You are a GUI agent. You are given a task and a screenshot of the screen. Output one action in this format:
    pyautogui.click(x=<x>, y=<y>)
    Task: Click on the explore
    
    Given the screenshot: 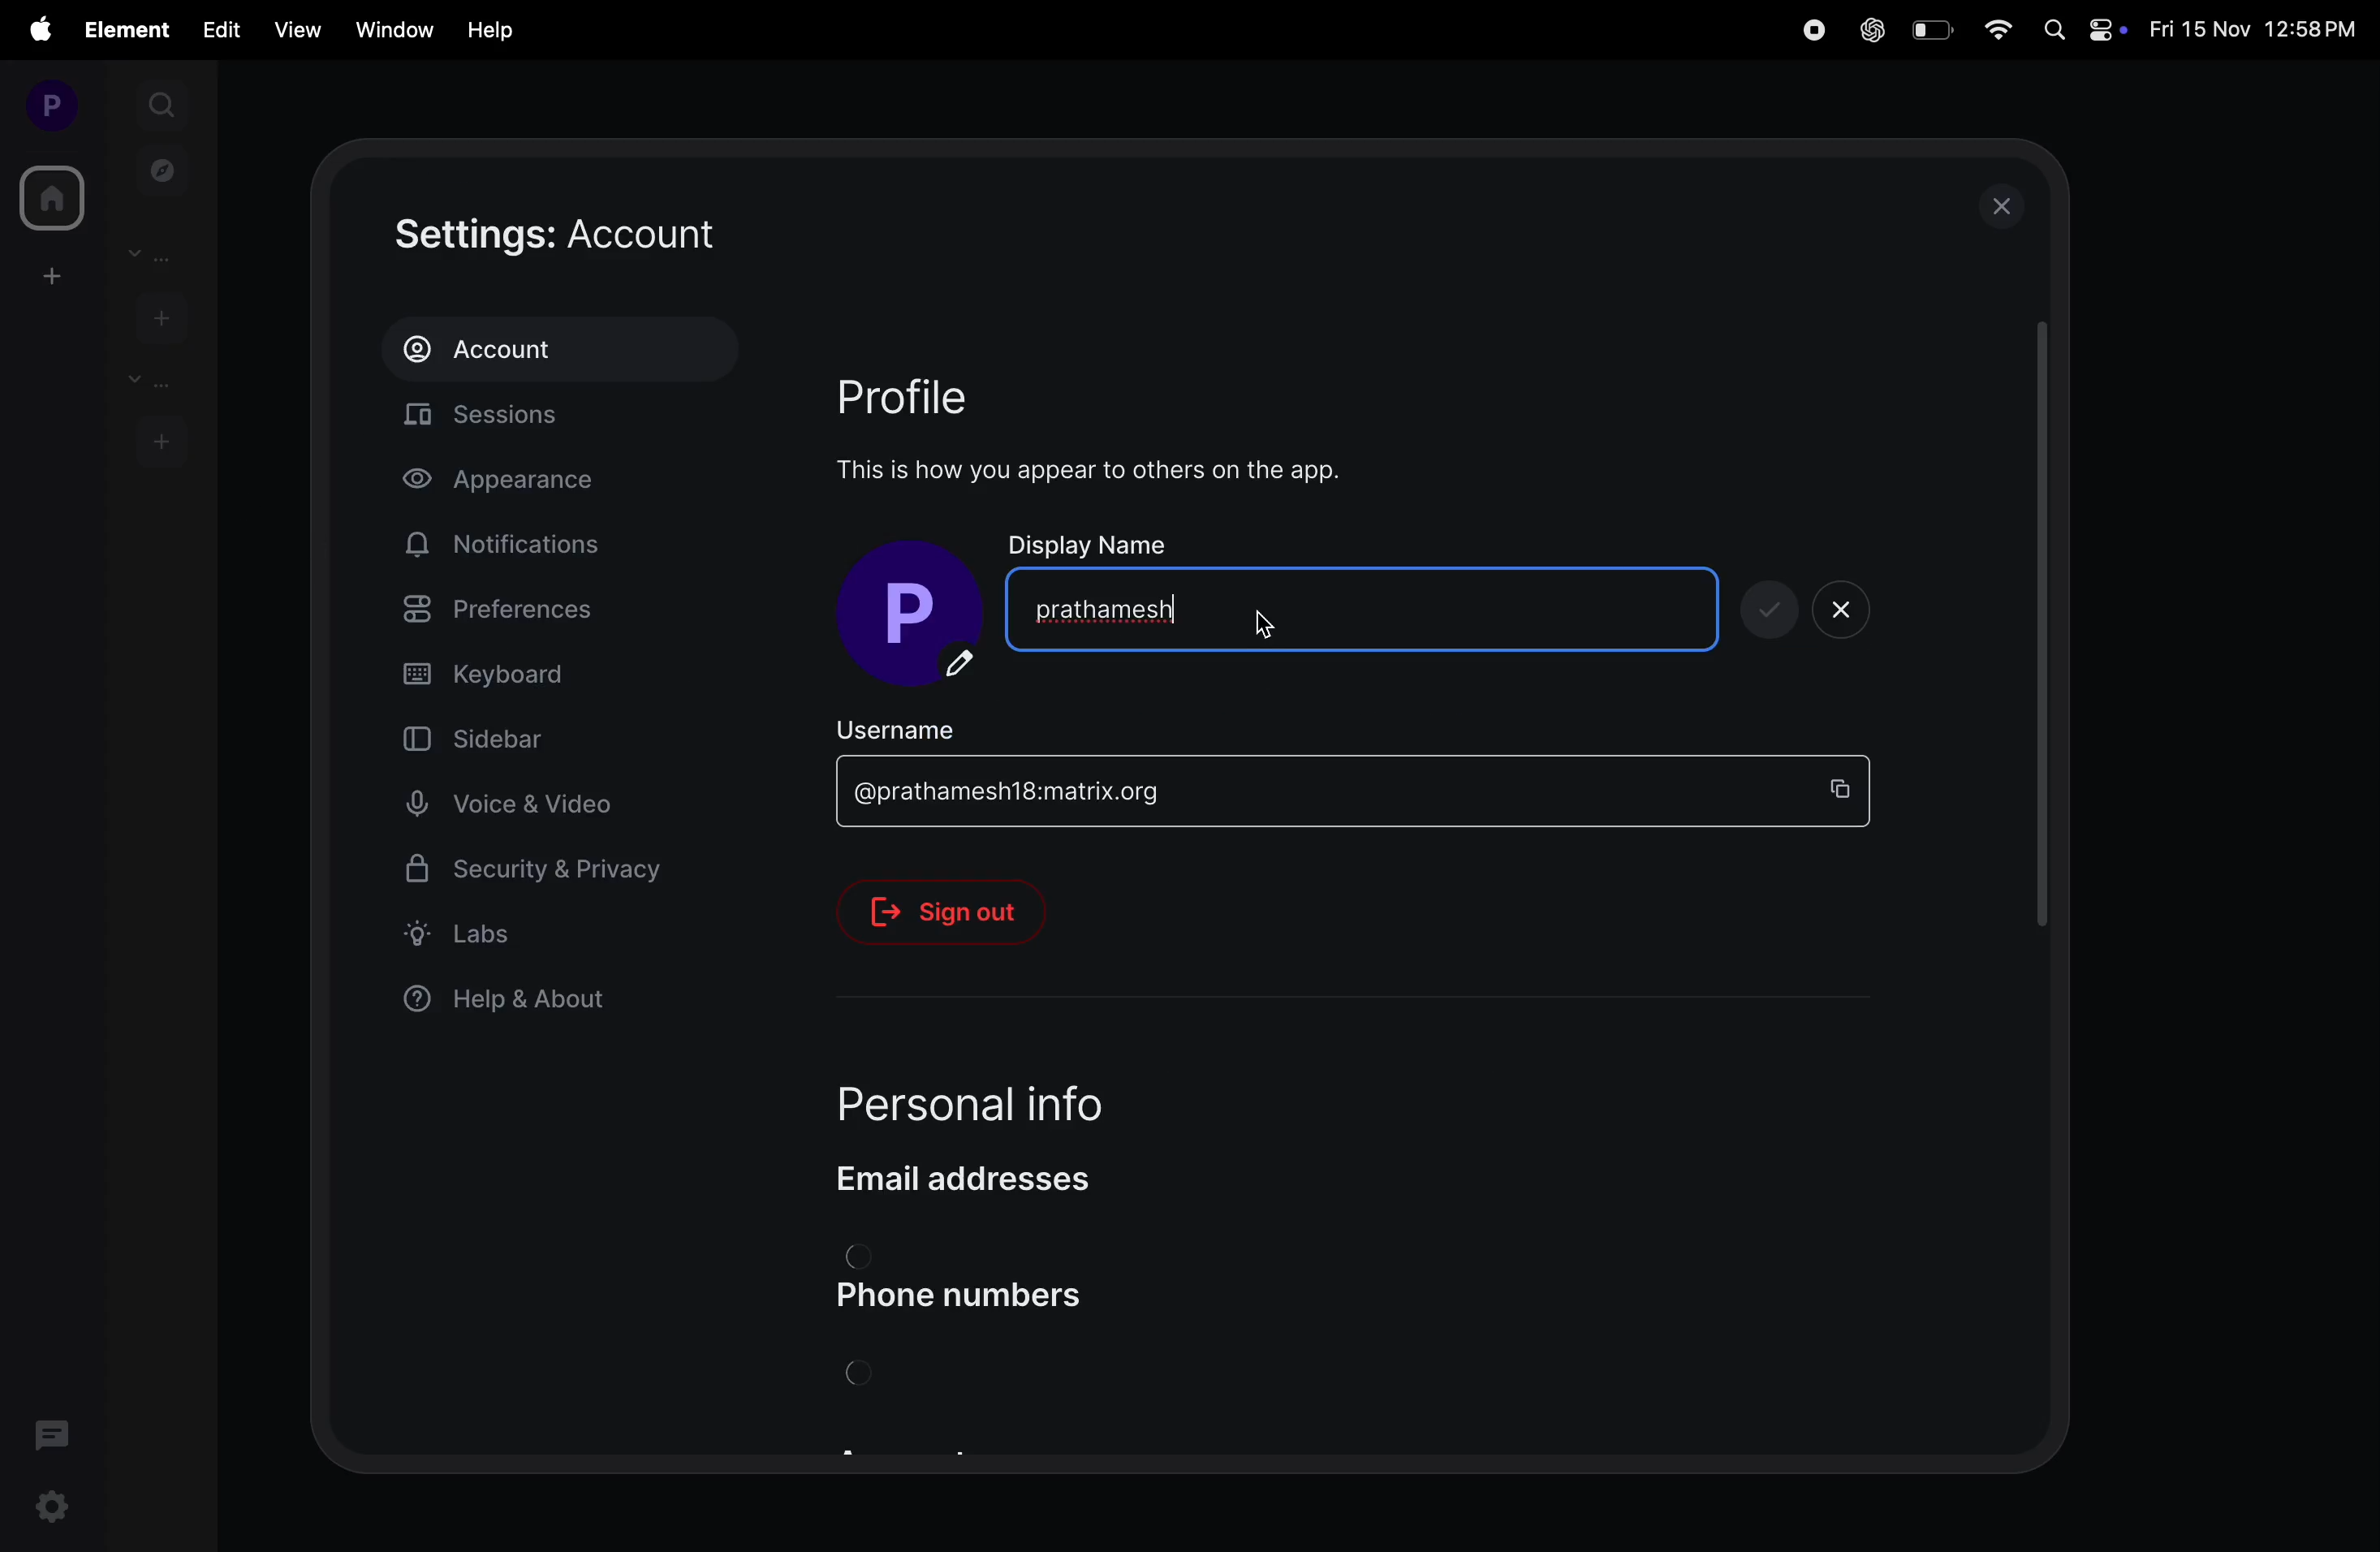 What is the action you would take?
    pyautogui.click(x=163, y=169)
    